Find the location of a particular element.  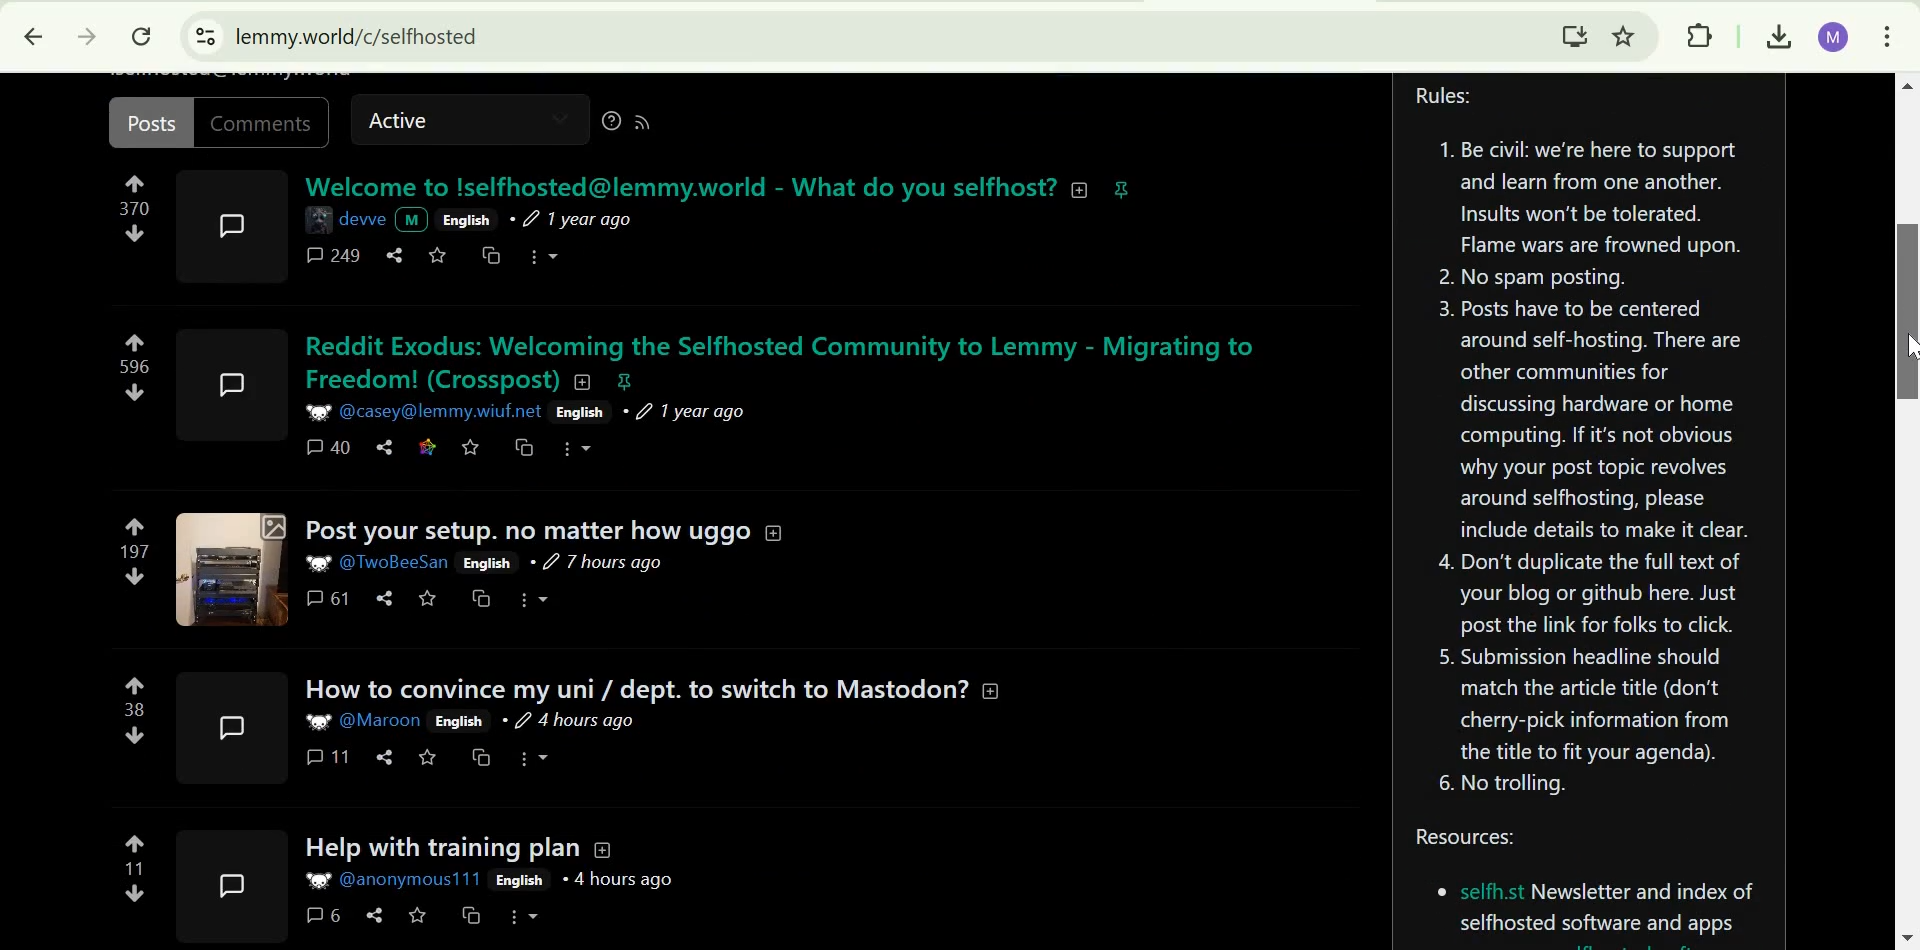

expand here is located at coordinates (226, 727).